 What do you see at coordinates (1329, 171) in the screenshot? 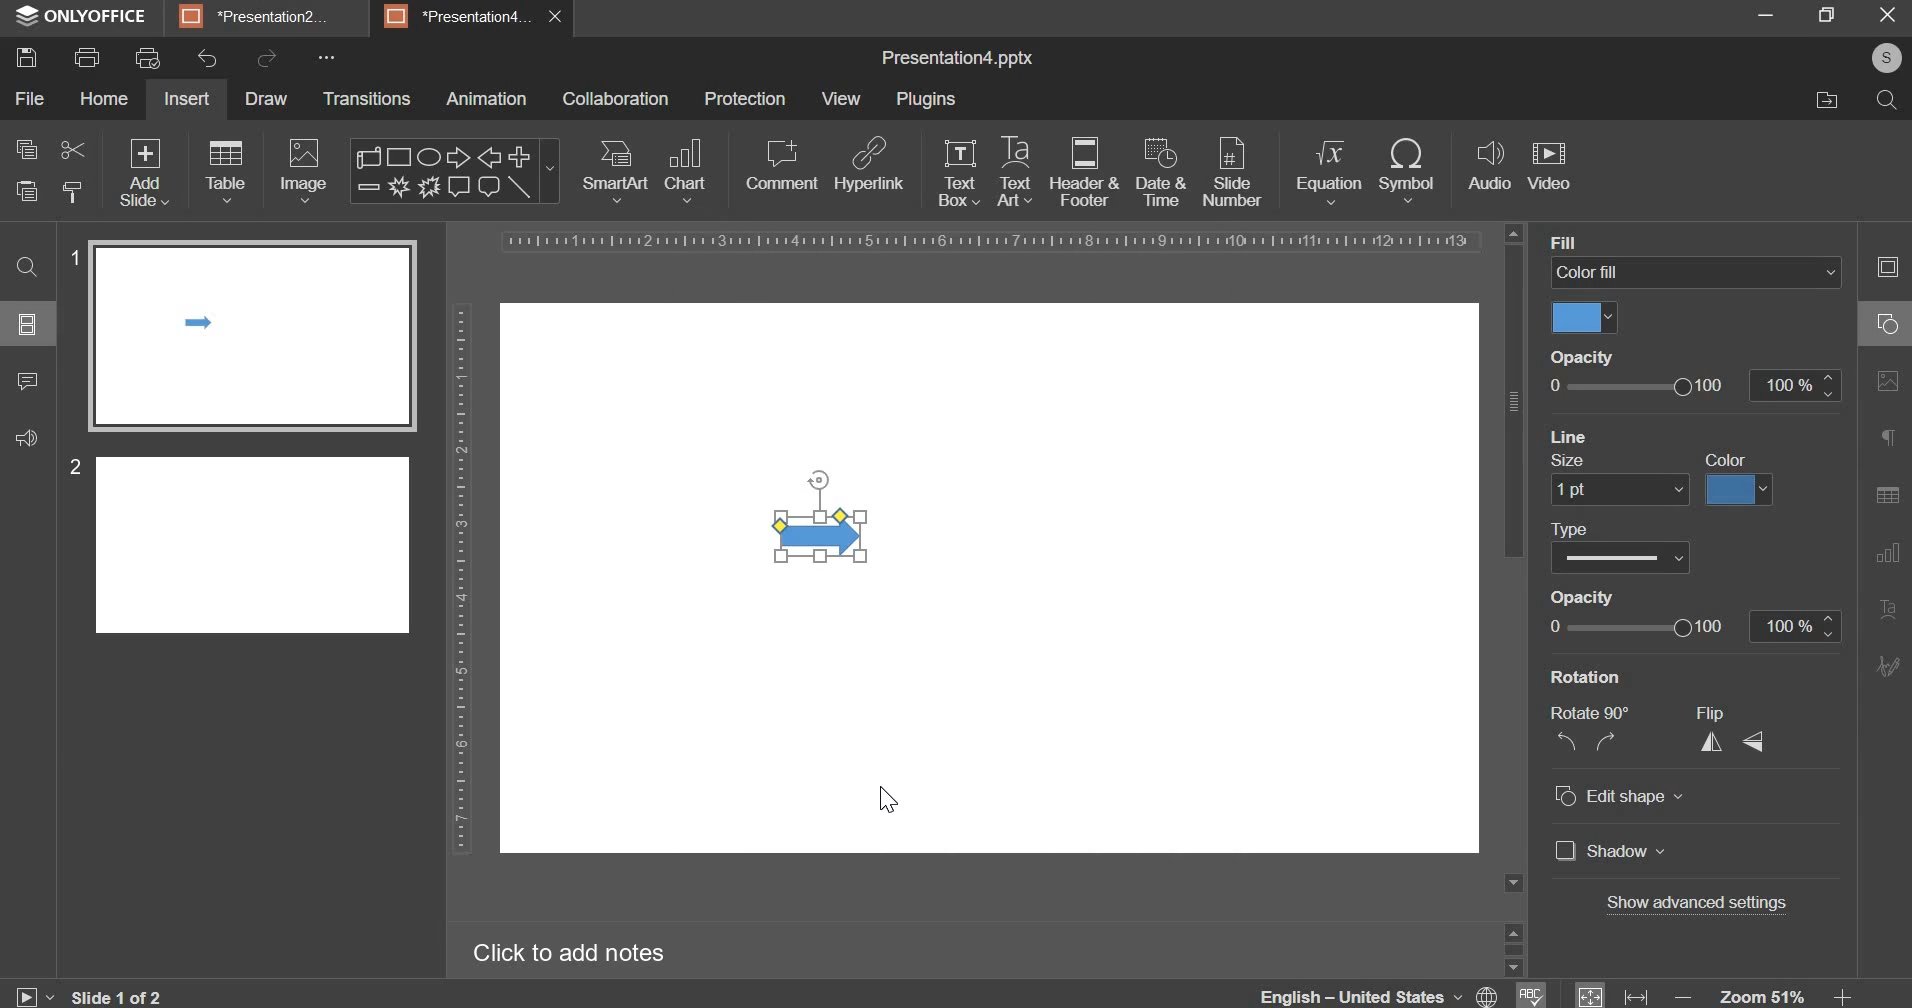
I see `equation` at bounding box center [1329, 171].